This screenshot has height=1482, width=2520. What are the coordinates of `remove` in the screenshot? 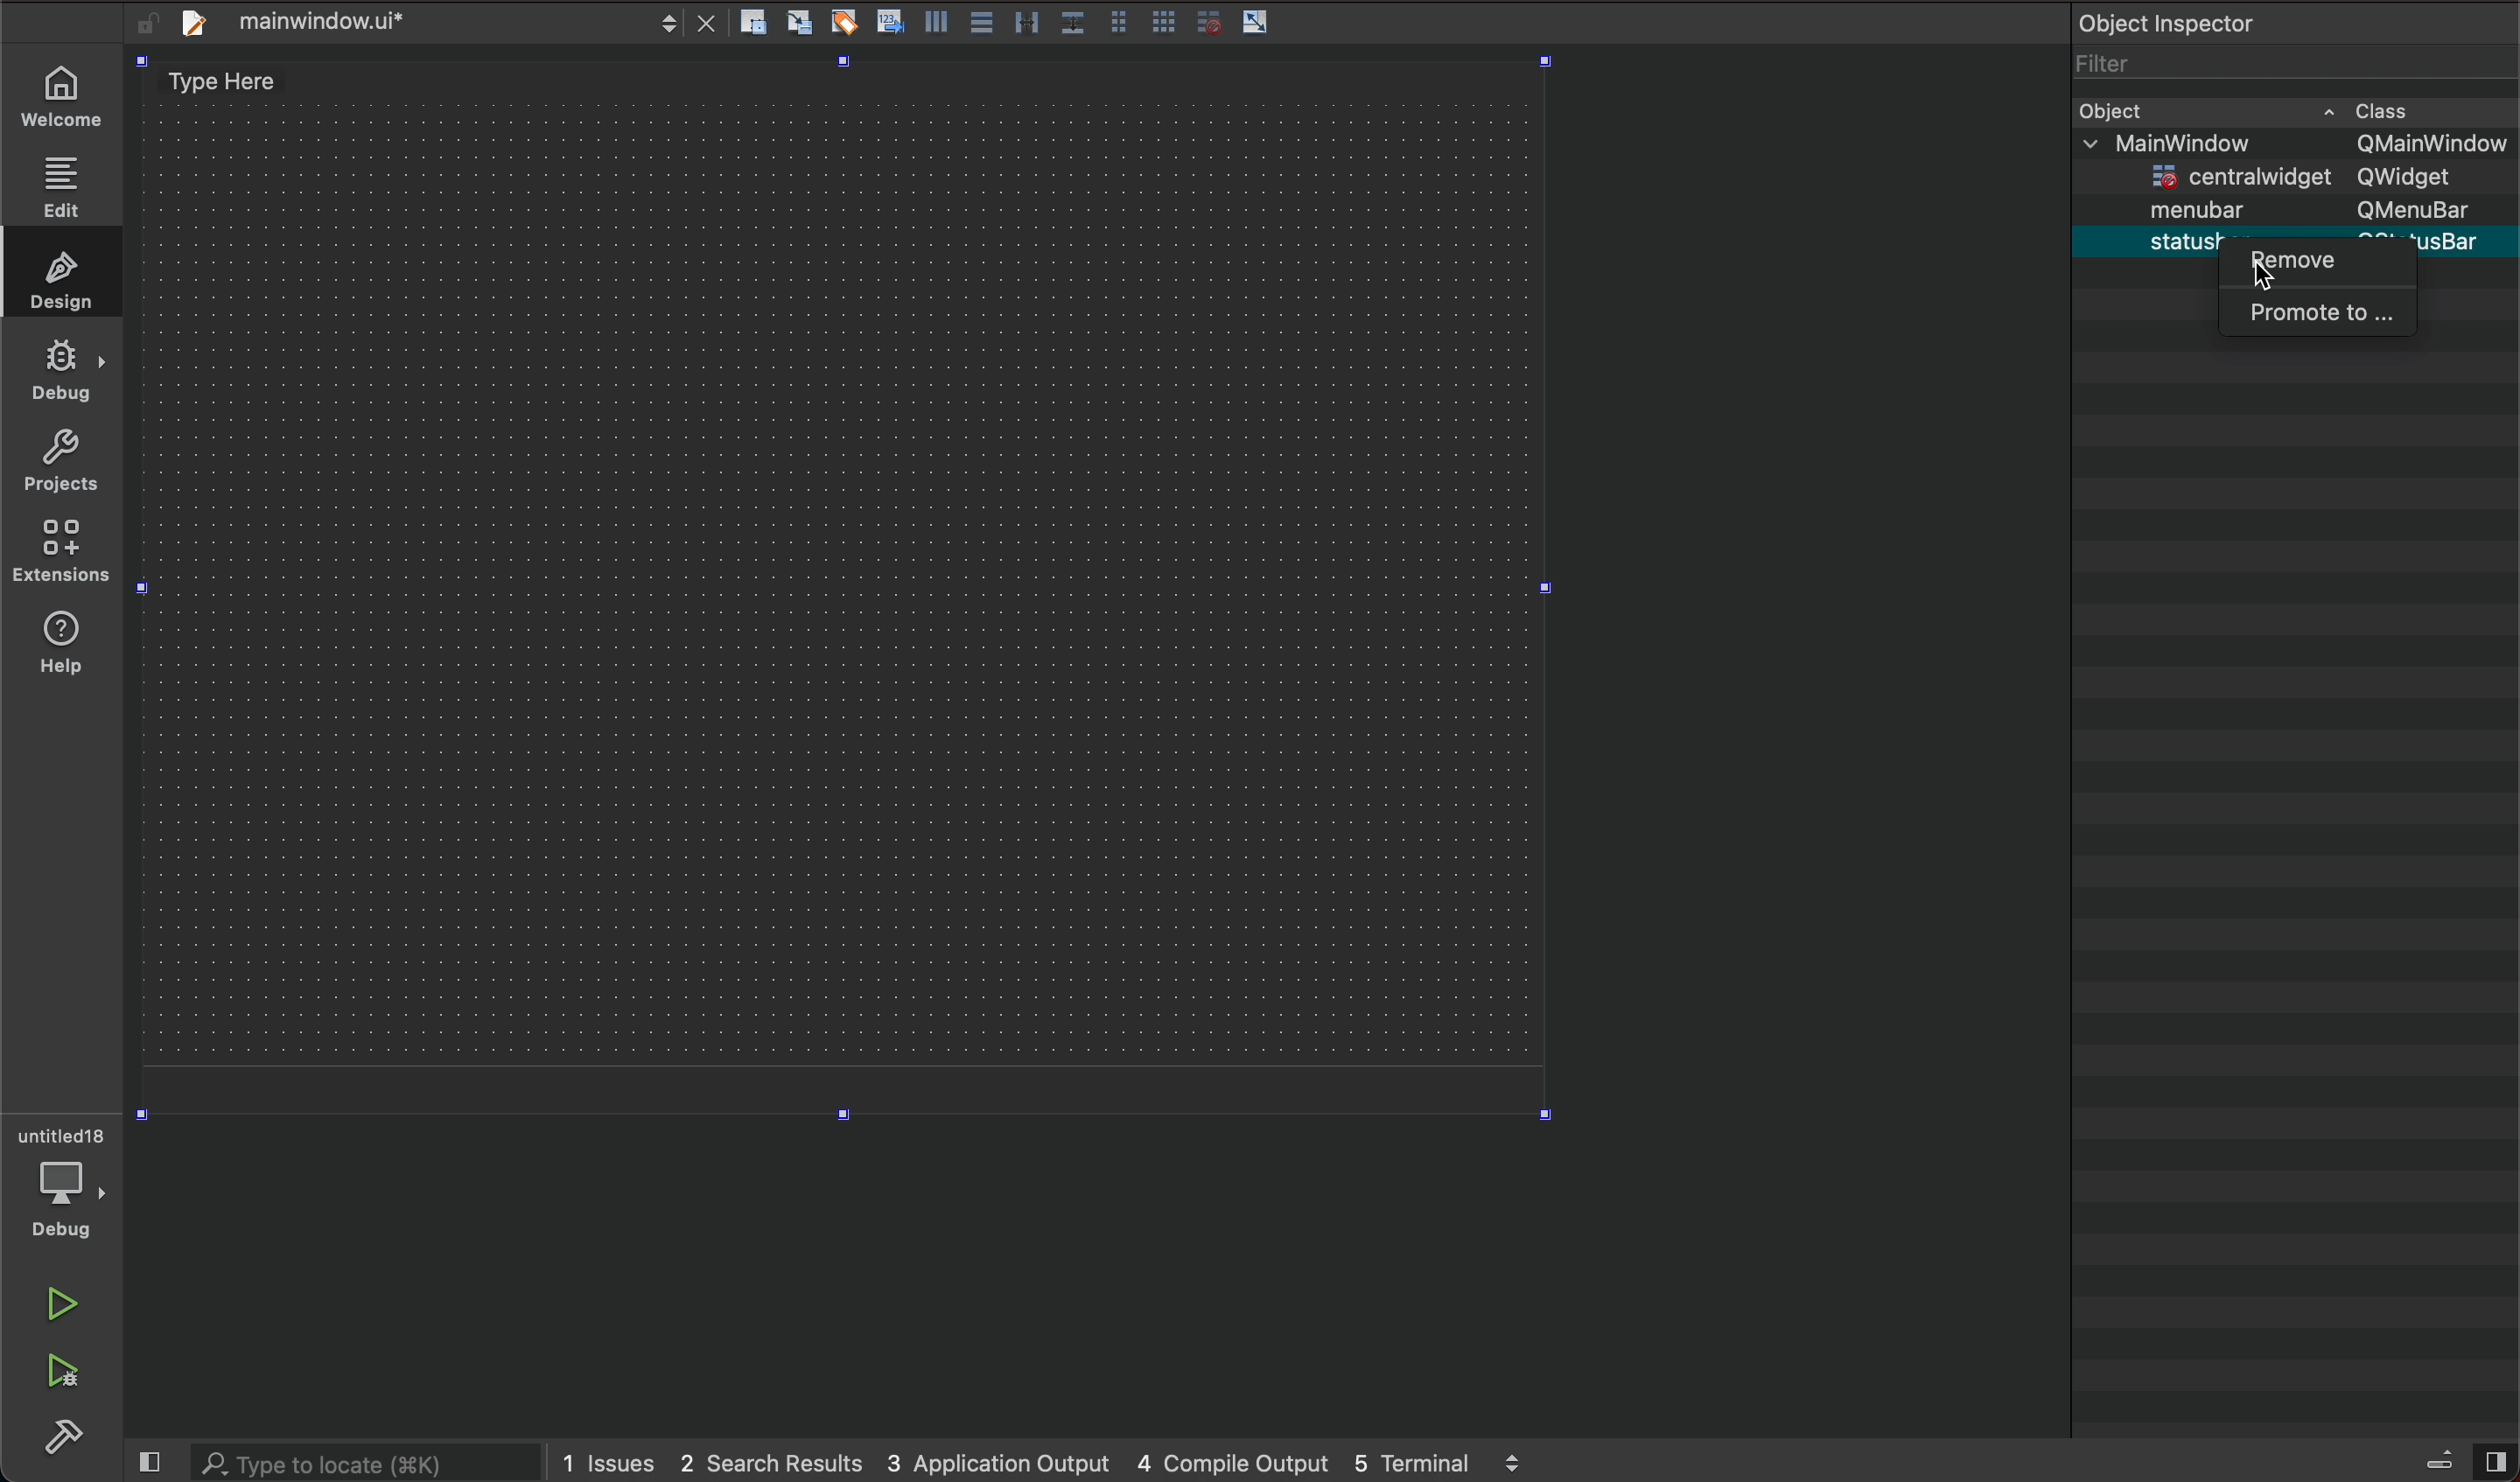 It's located at (2318, 270).